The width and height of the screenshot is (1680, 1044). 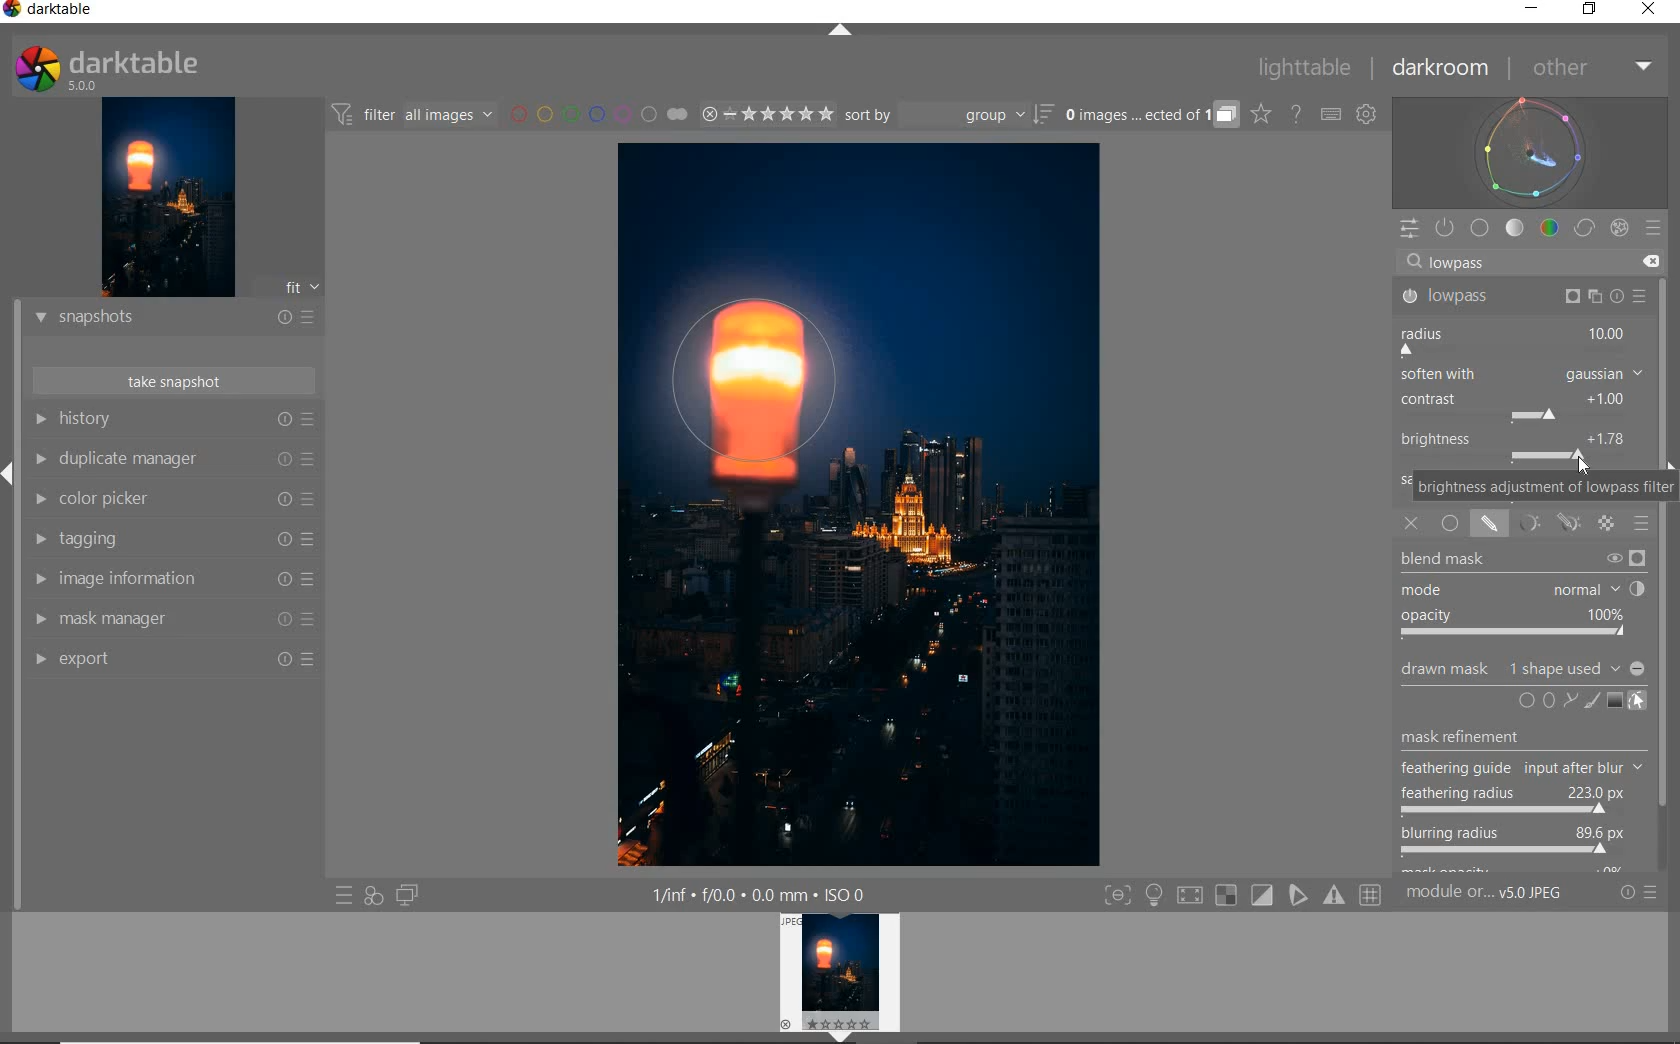 What do you see at coordinates (1533, 151) in the screenshot?
I see `WAVEFORM` at bounding box center [1533, 151].